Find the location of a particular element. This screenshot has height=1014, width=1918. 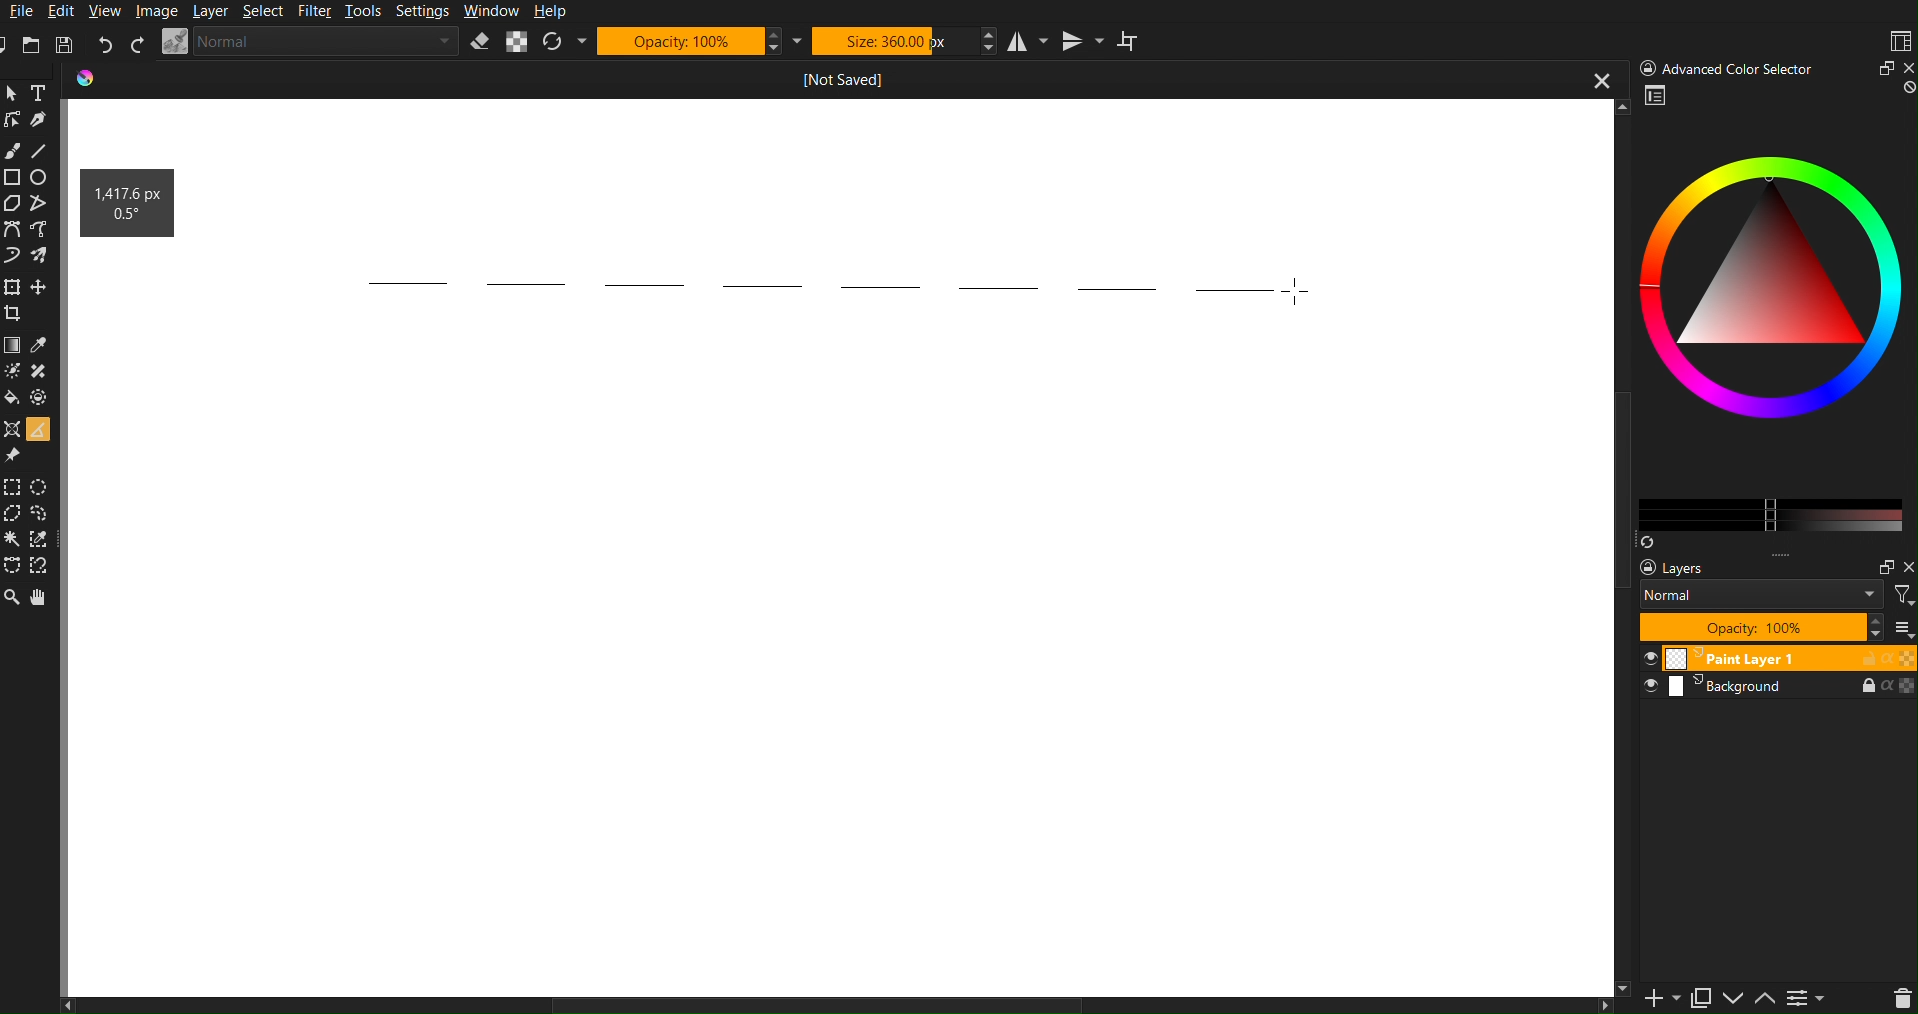

Tools is located at coordinates (366, 13).